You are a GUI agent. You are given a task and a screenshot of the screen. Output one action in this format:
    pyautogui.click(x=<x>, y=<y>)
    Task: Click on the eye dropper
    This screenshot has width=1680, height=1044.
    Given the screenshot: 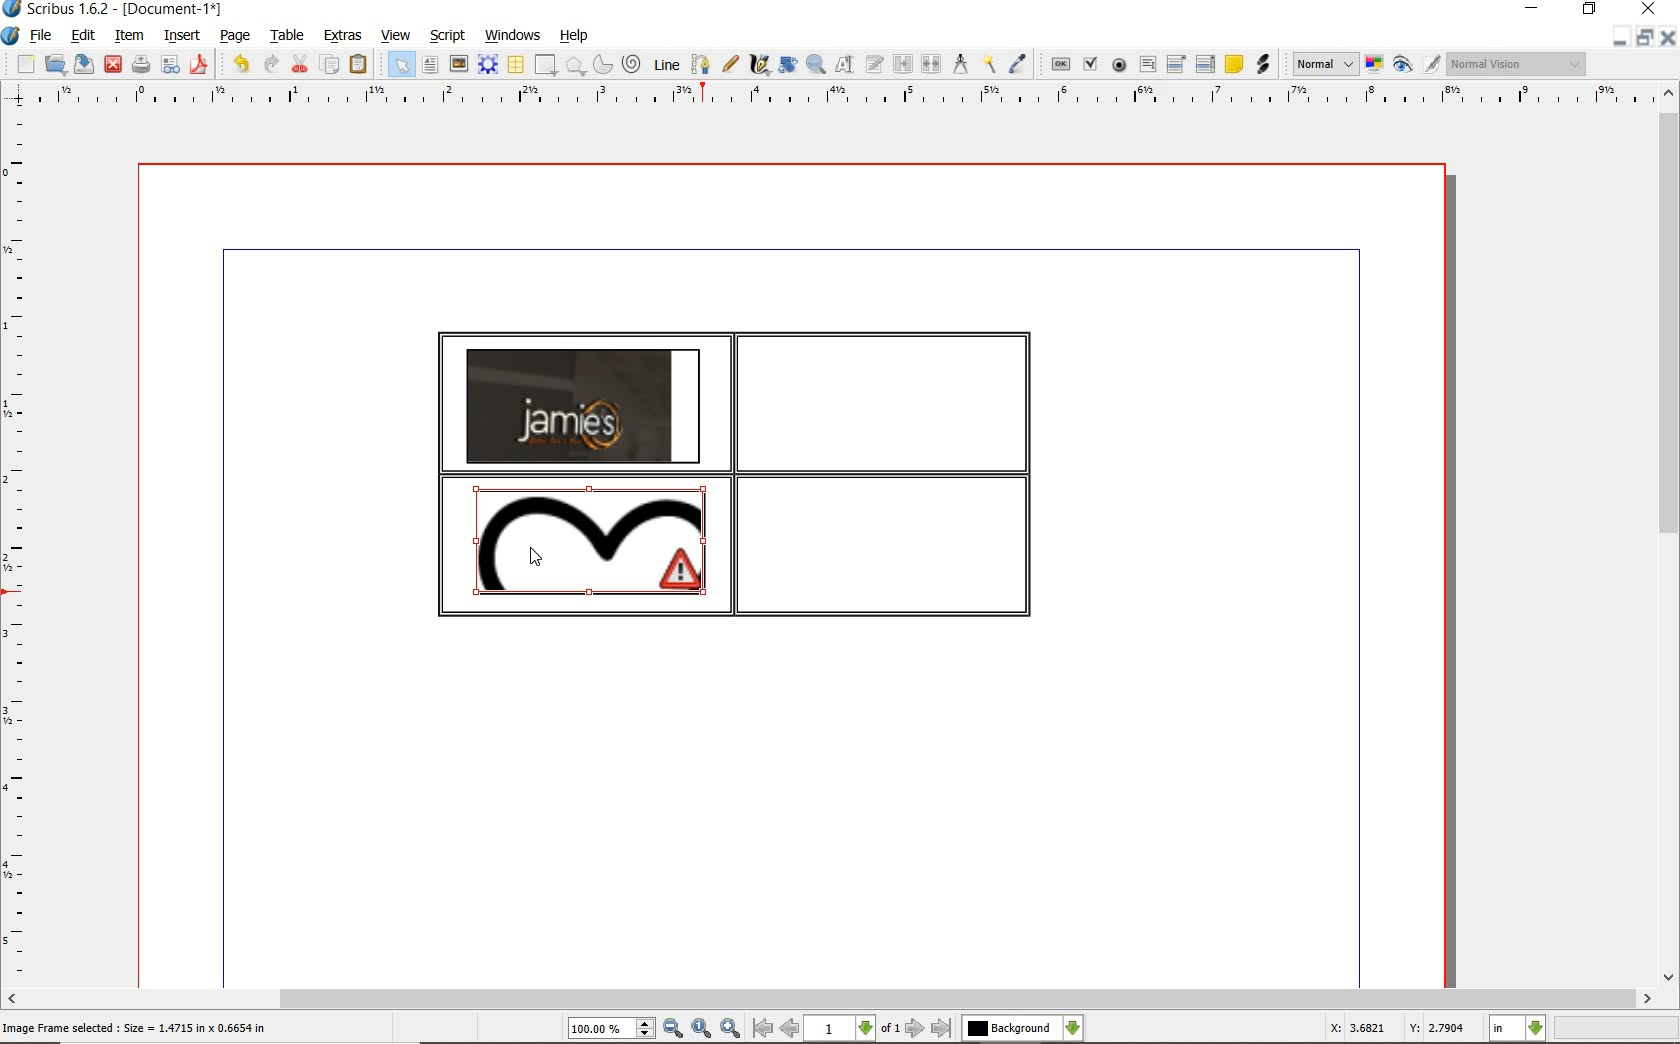 What is the action you would take?
    pyautogui.click(x=1018, y=64)
    